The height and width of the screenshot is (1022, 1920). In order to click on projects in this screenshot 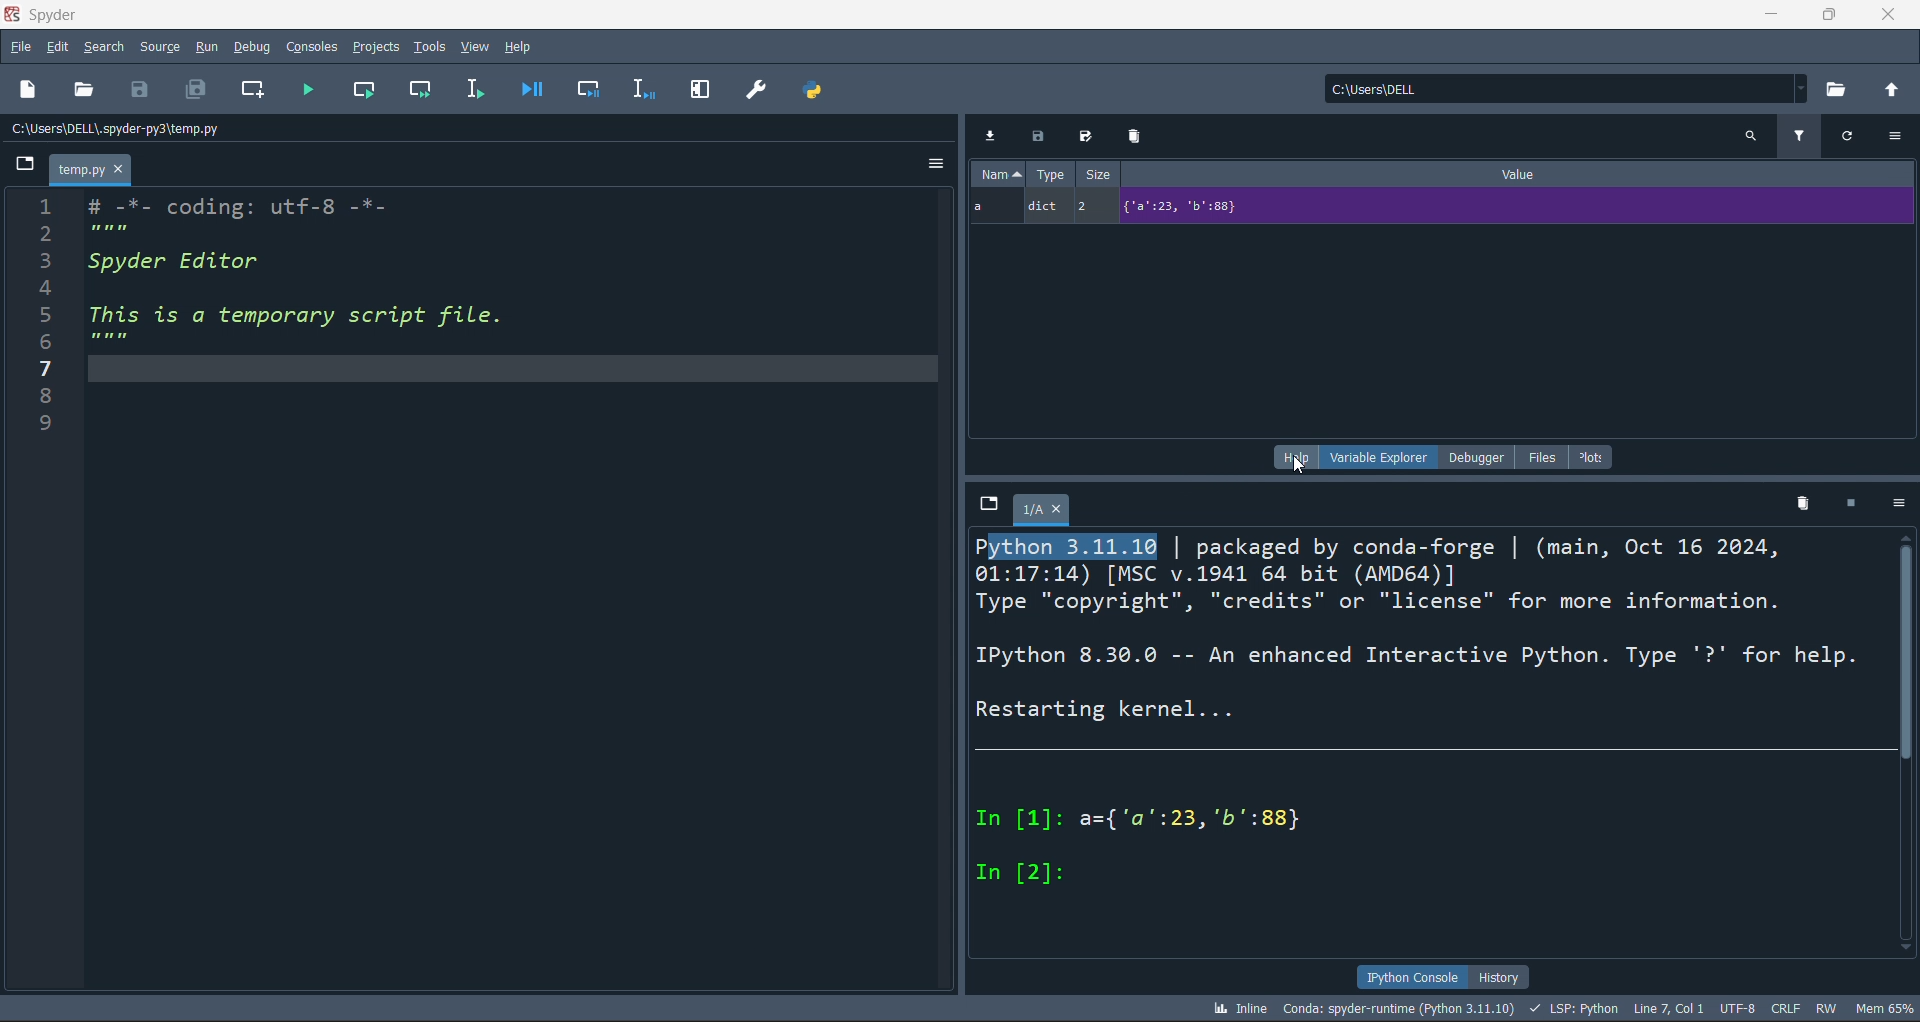, I will do `click(373, 45)`.